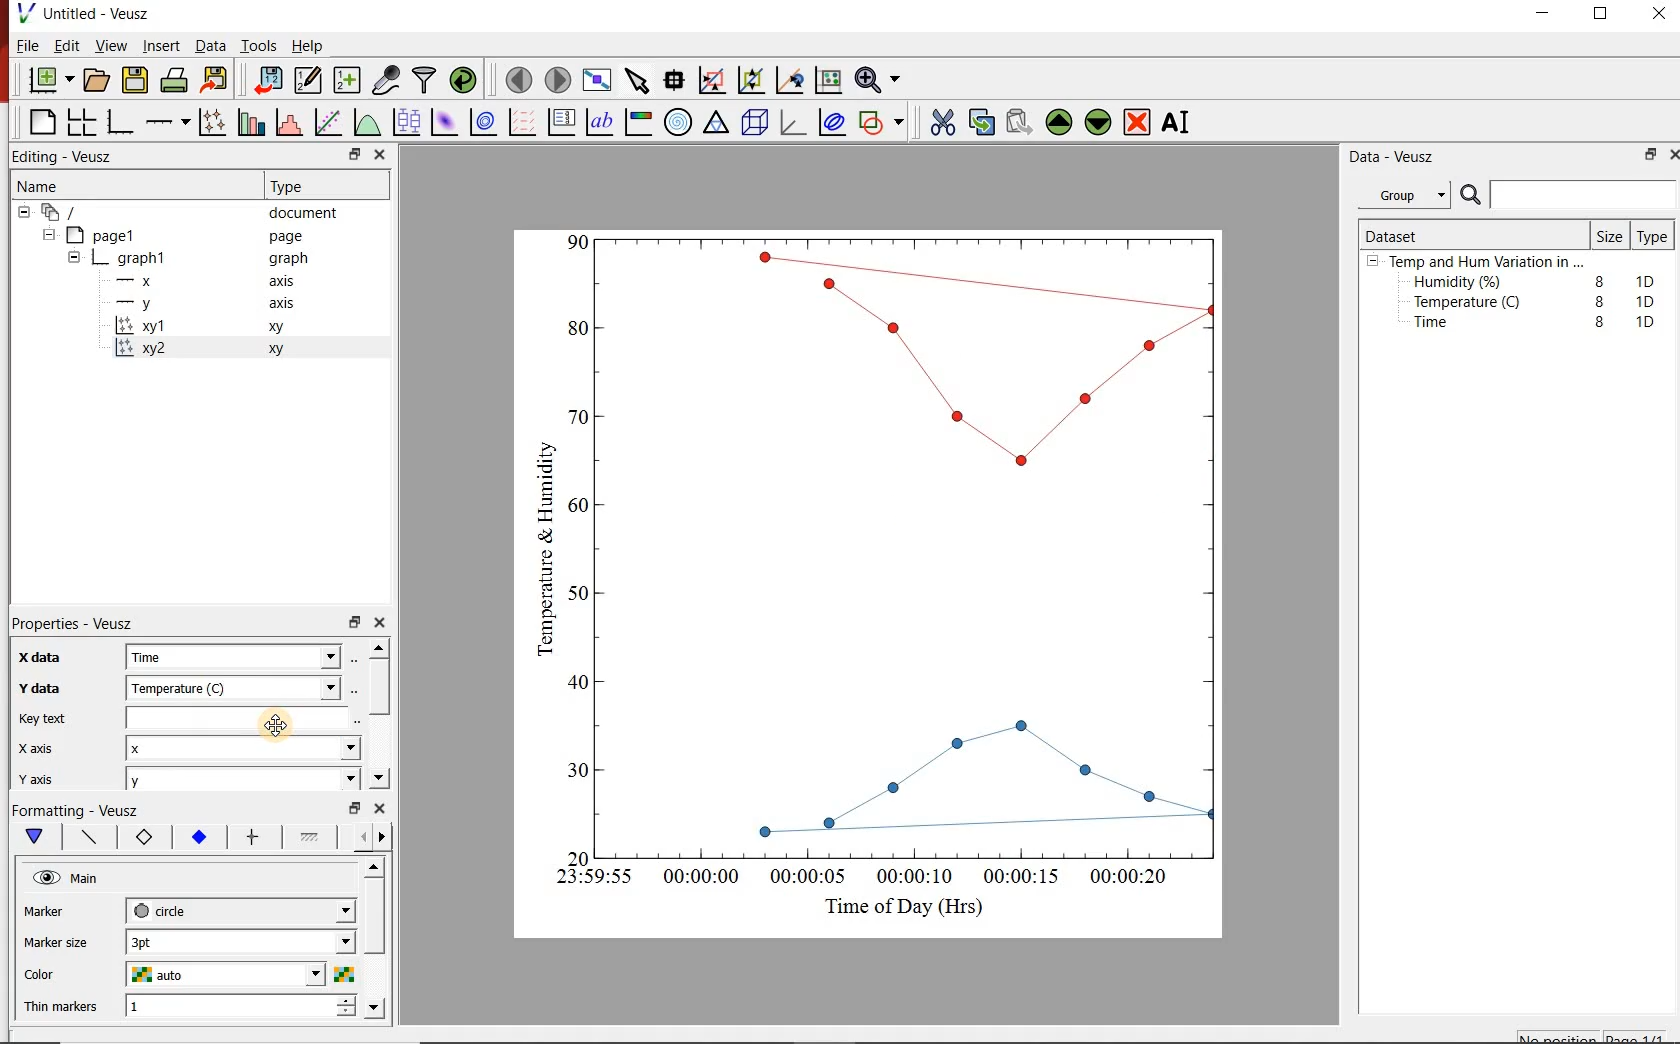 The width and height of the screenshot is (1680, 1044). What do you see at coordinates (62, 975) in the screenshot?
I see `Color` at bounding box center [62, 975].